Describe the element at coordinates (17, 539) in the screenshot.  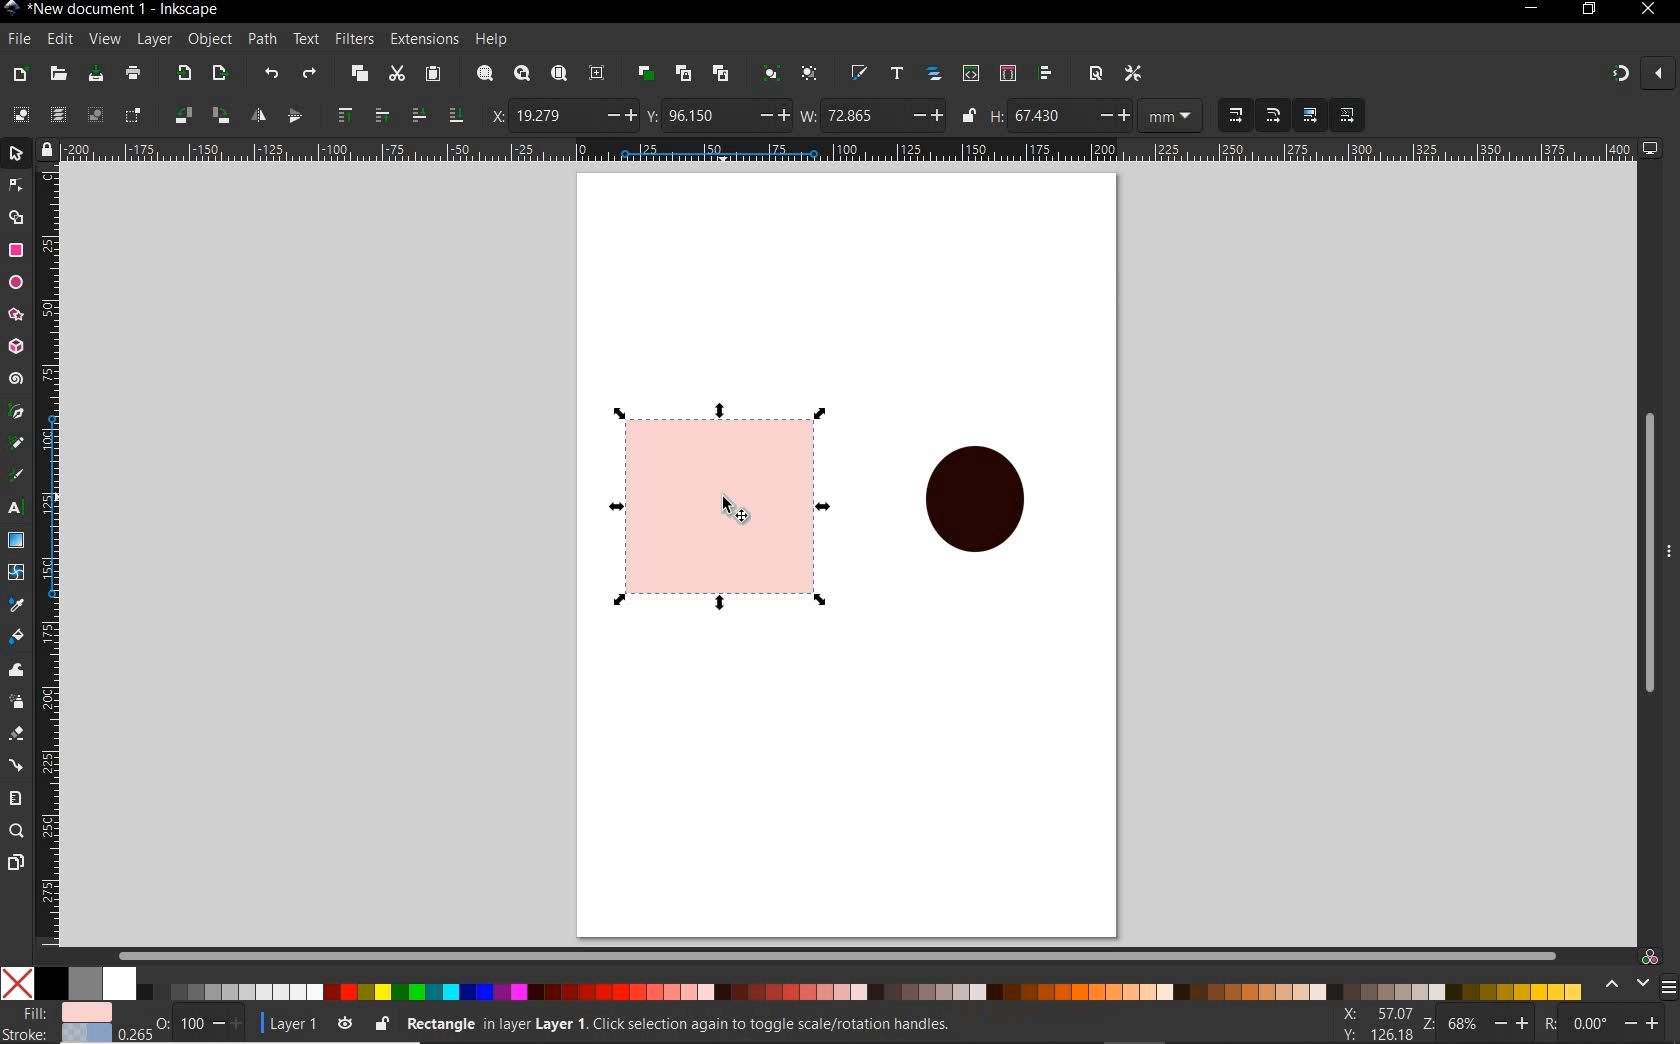
I see `gradient tool` at that location.